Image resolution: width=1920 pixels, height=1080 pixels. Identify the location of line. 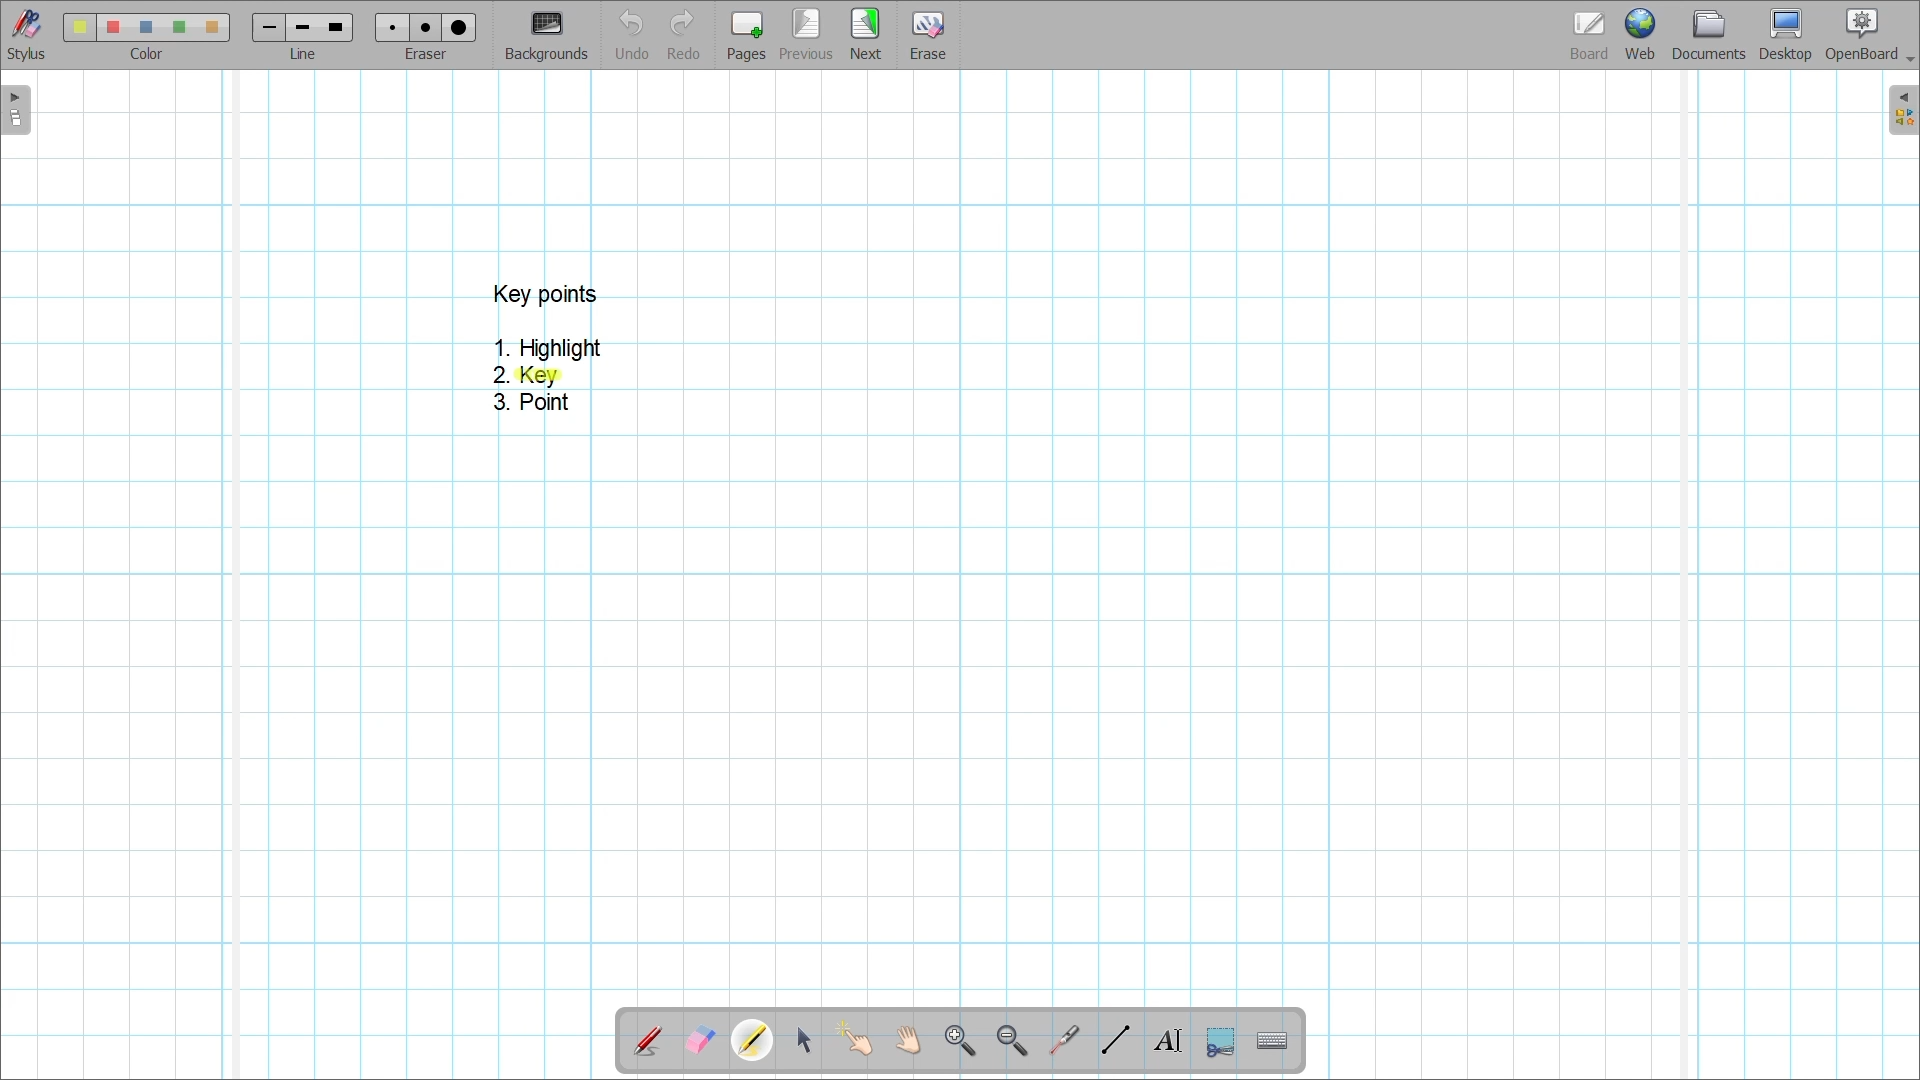
(308, 55).